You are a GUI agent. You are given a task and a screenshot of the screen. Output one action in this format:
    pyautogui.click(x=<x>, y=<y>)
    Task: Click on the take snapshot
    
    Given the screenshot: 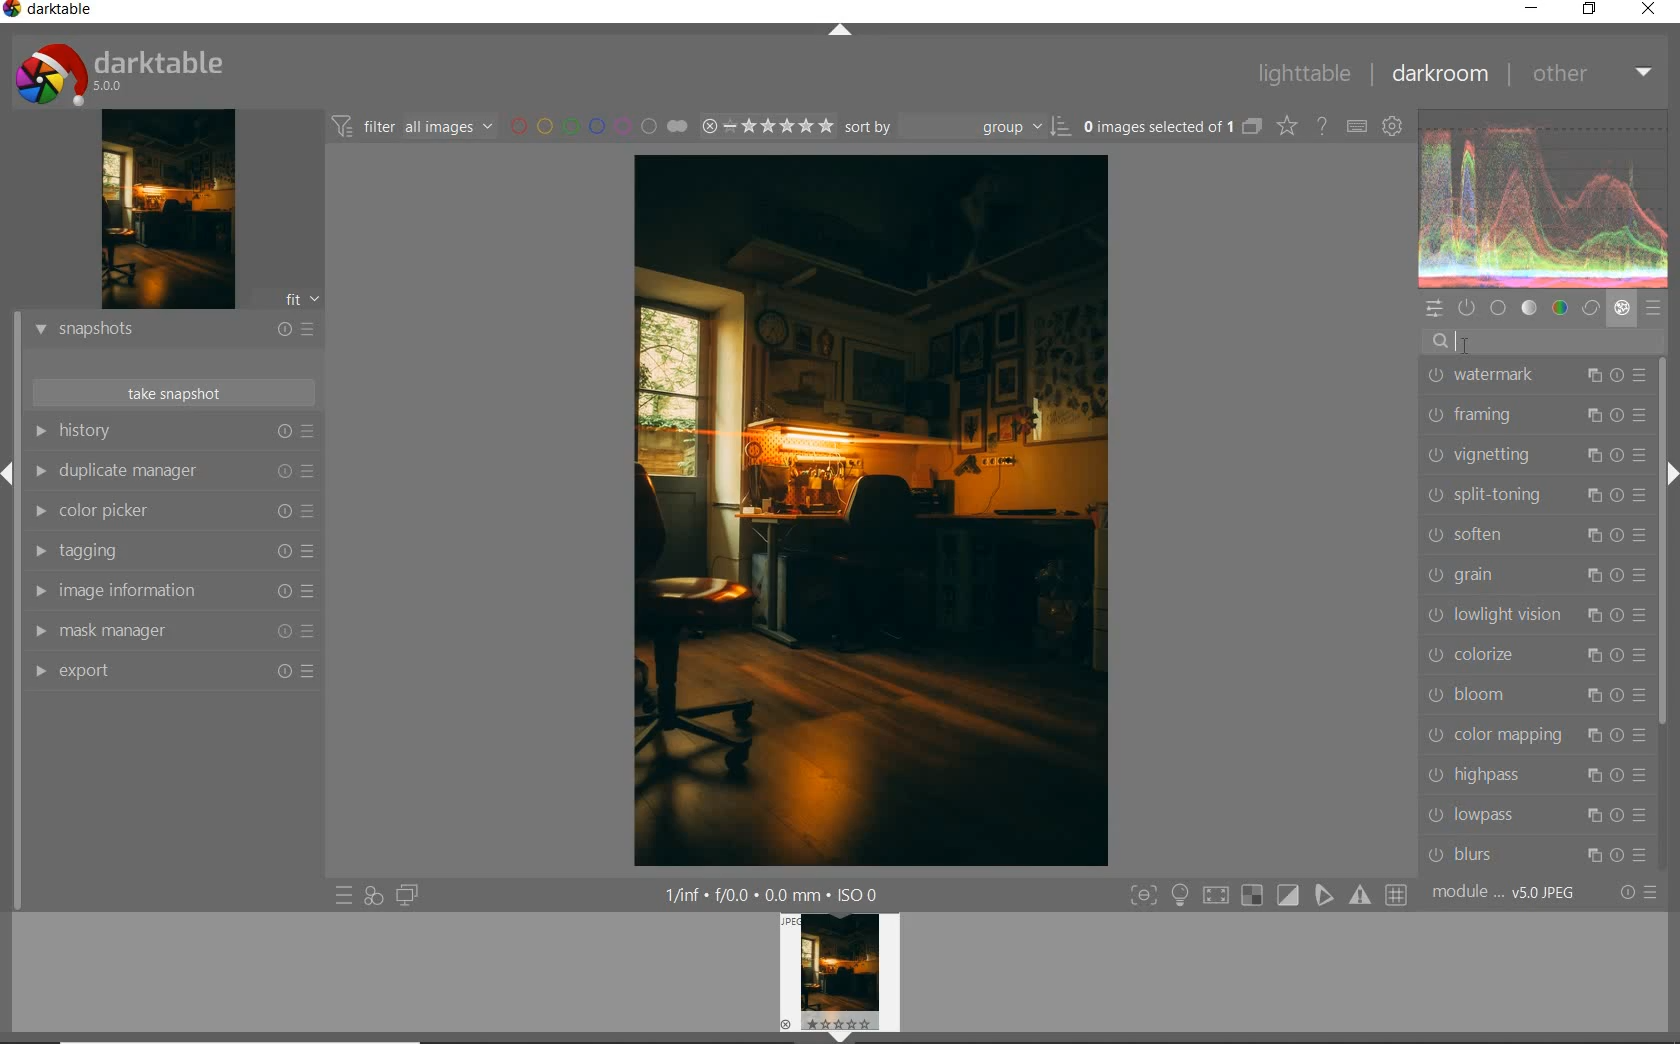 What is the action you would take?
    pyautogui.click(x=176, y=392)
    